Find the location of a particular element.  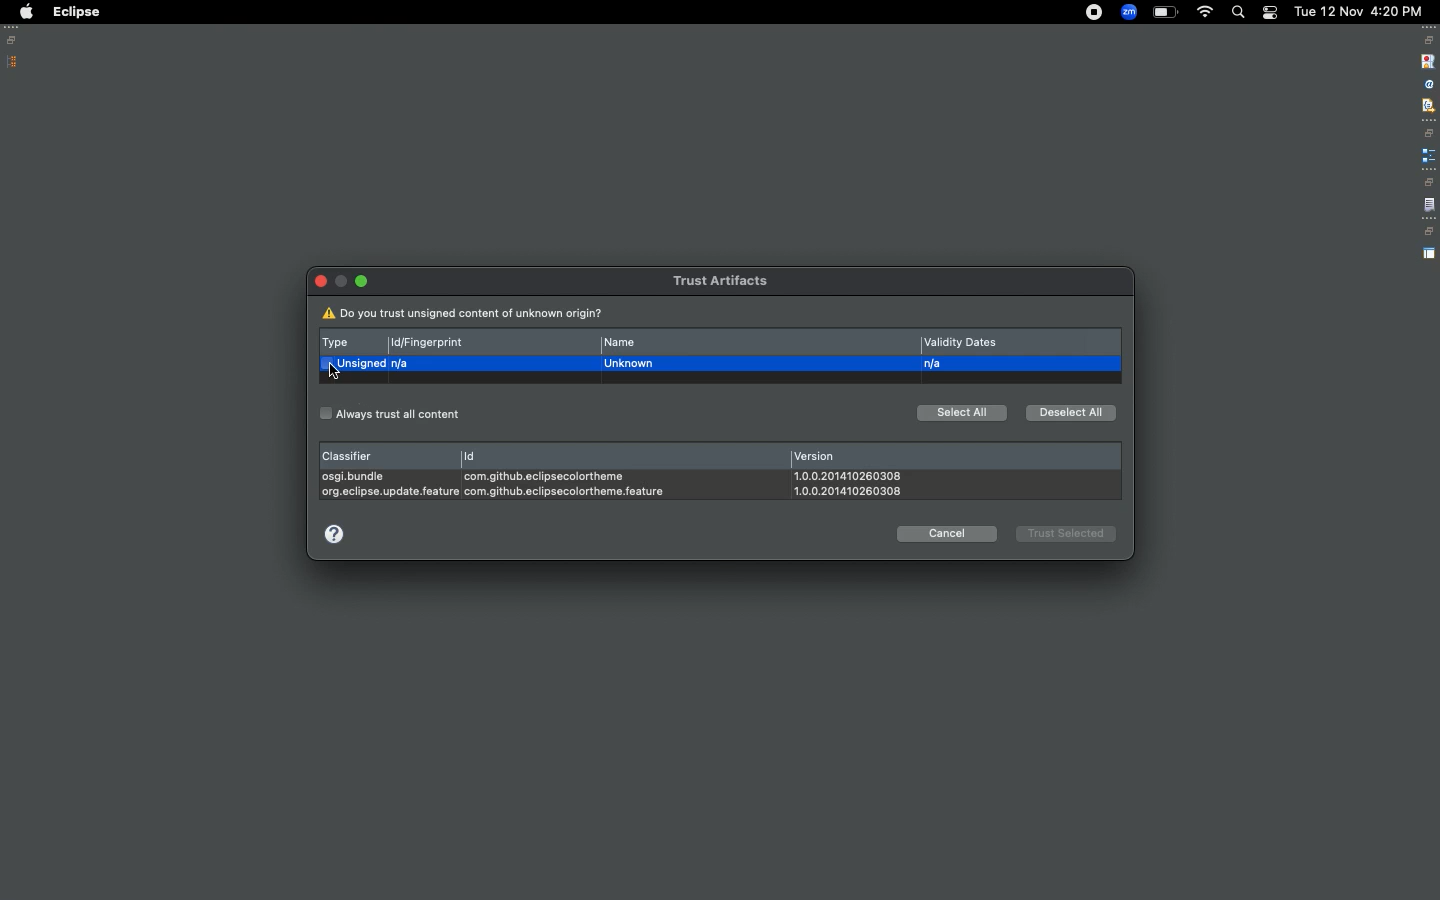

restore is located at coordinates (1429, 40).